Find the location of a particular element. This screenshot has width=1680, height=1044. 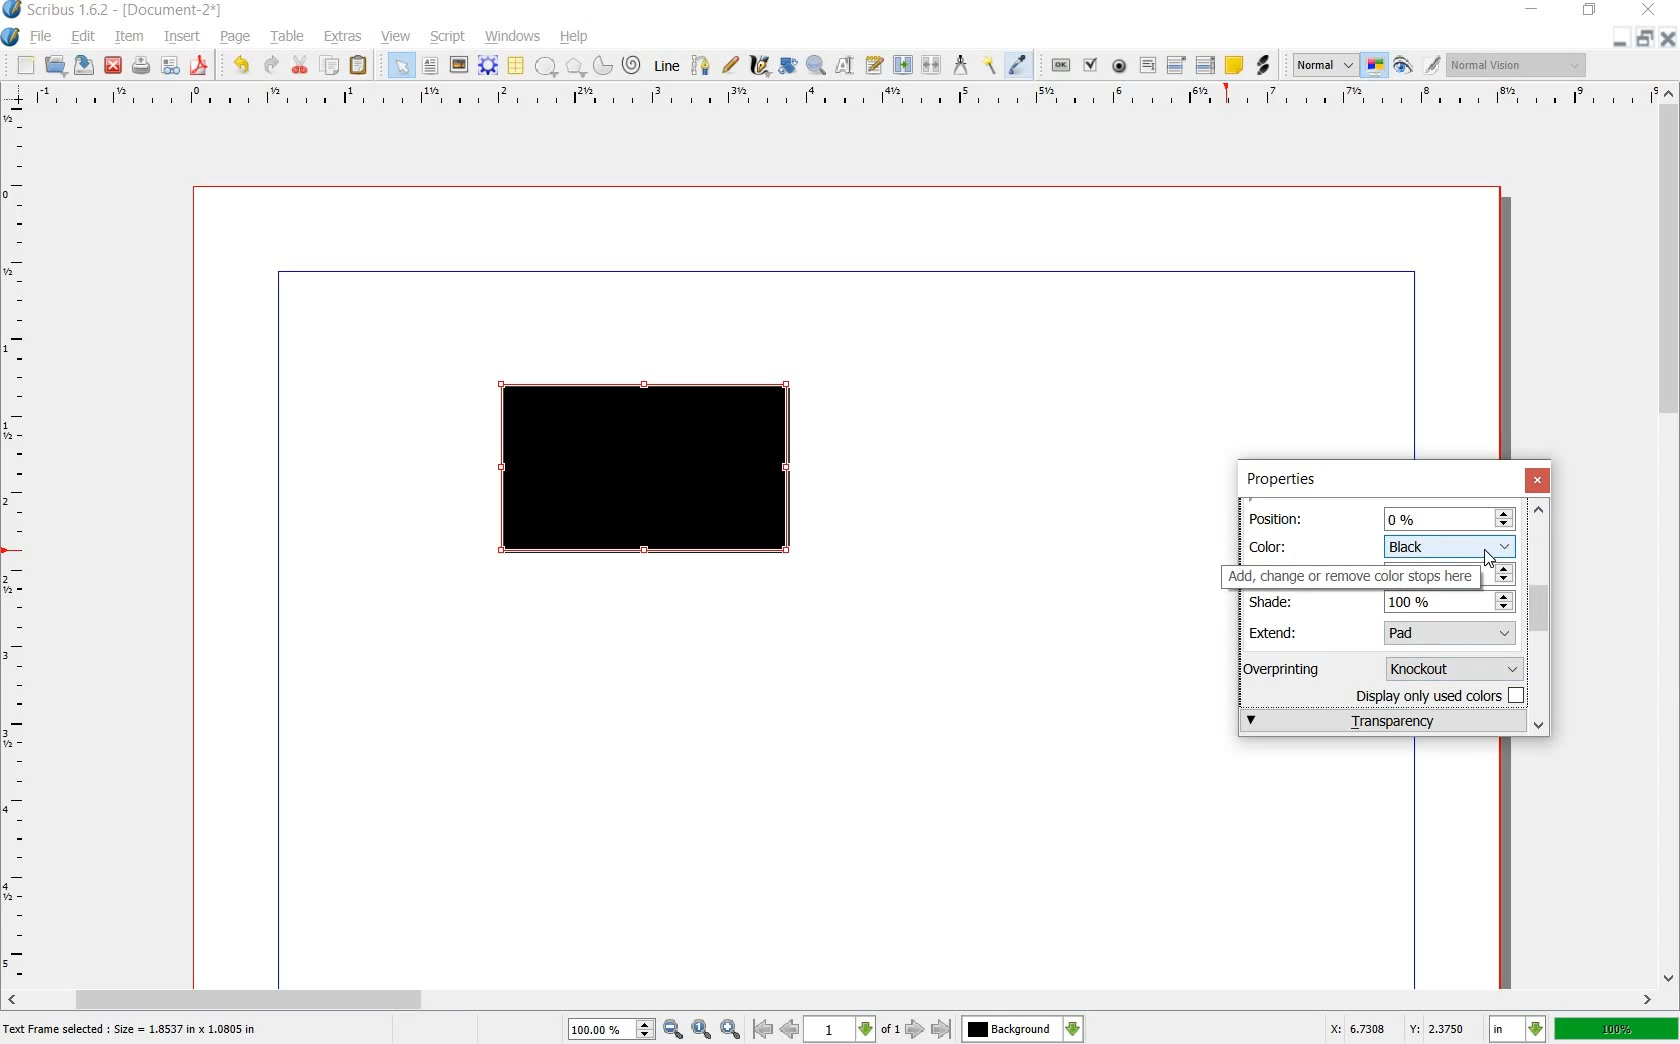

arc is located at coordinates (601, 64).